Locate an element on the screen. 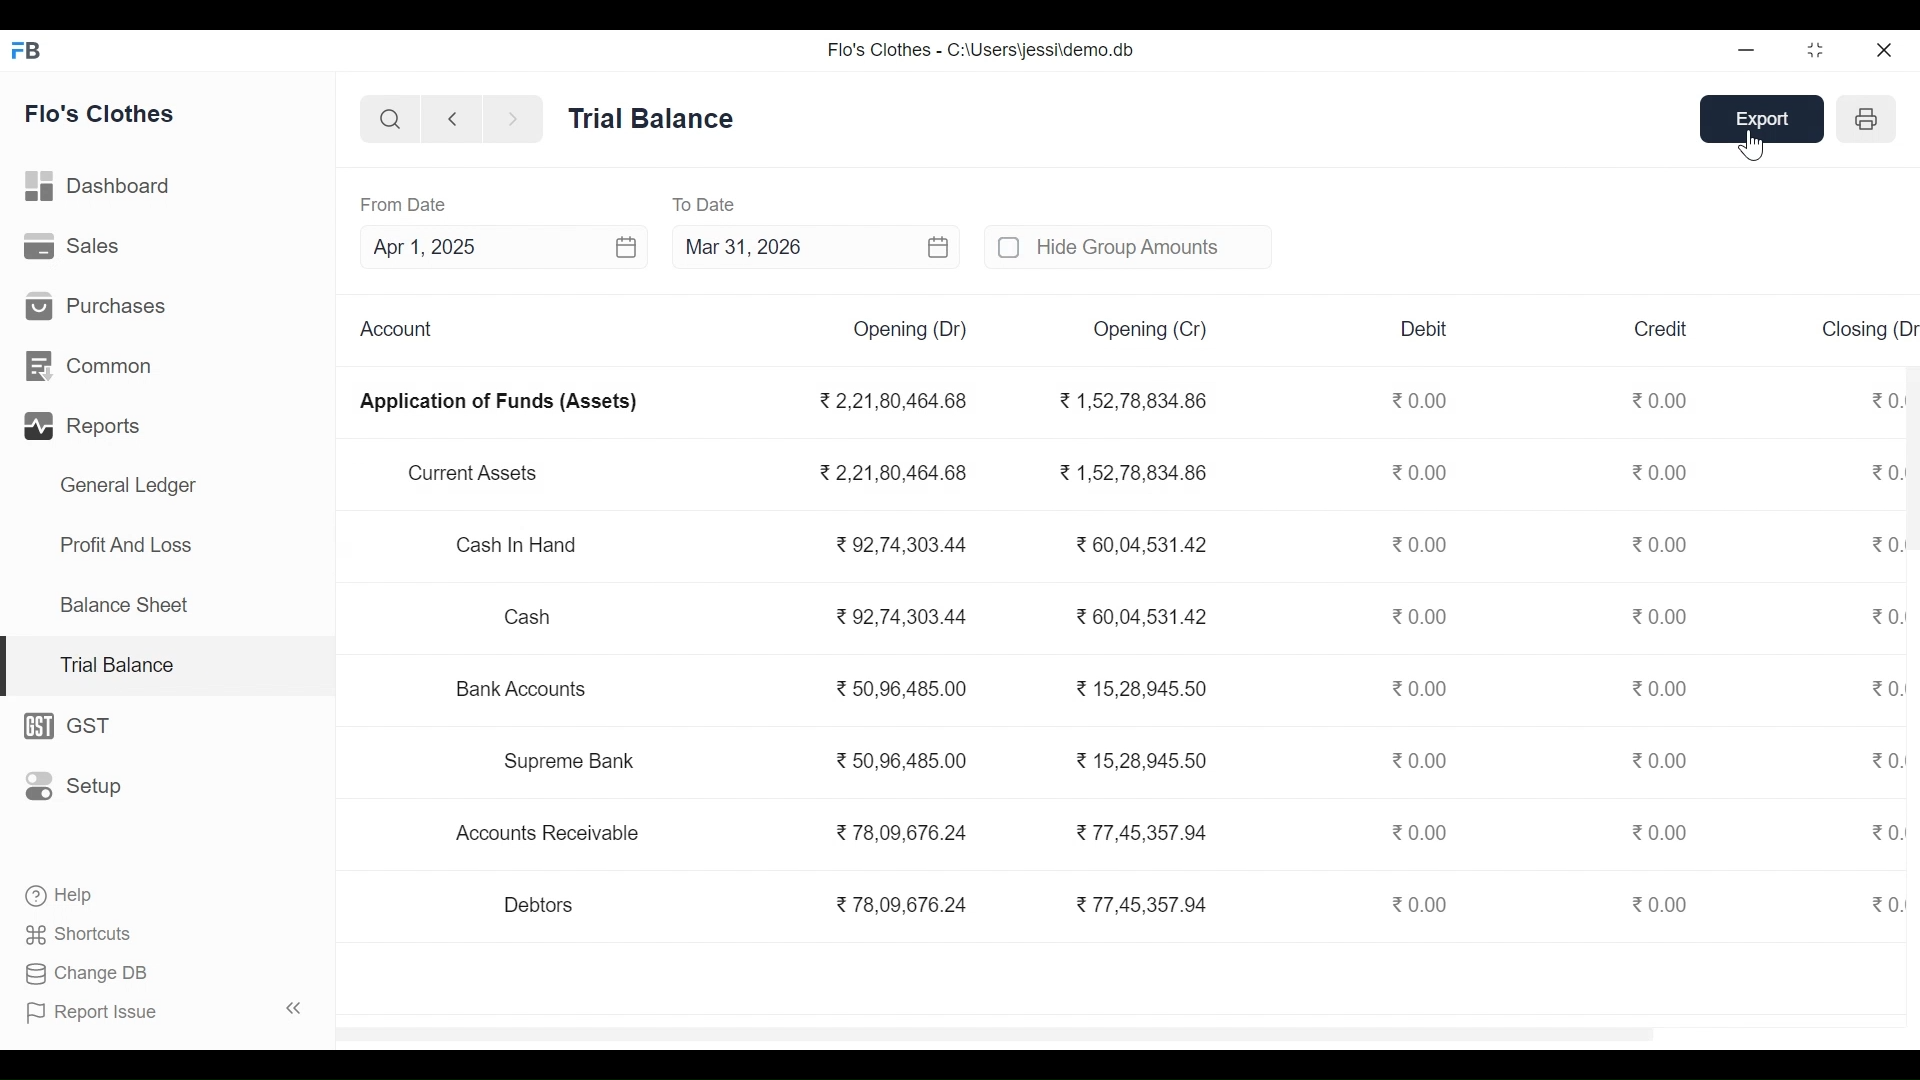 Image resolution: width=1920 pixels, height=1080 pixels. 0.00 is located at coordinates (1886, 616).